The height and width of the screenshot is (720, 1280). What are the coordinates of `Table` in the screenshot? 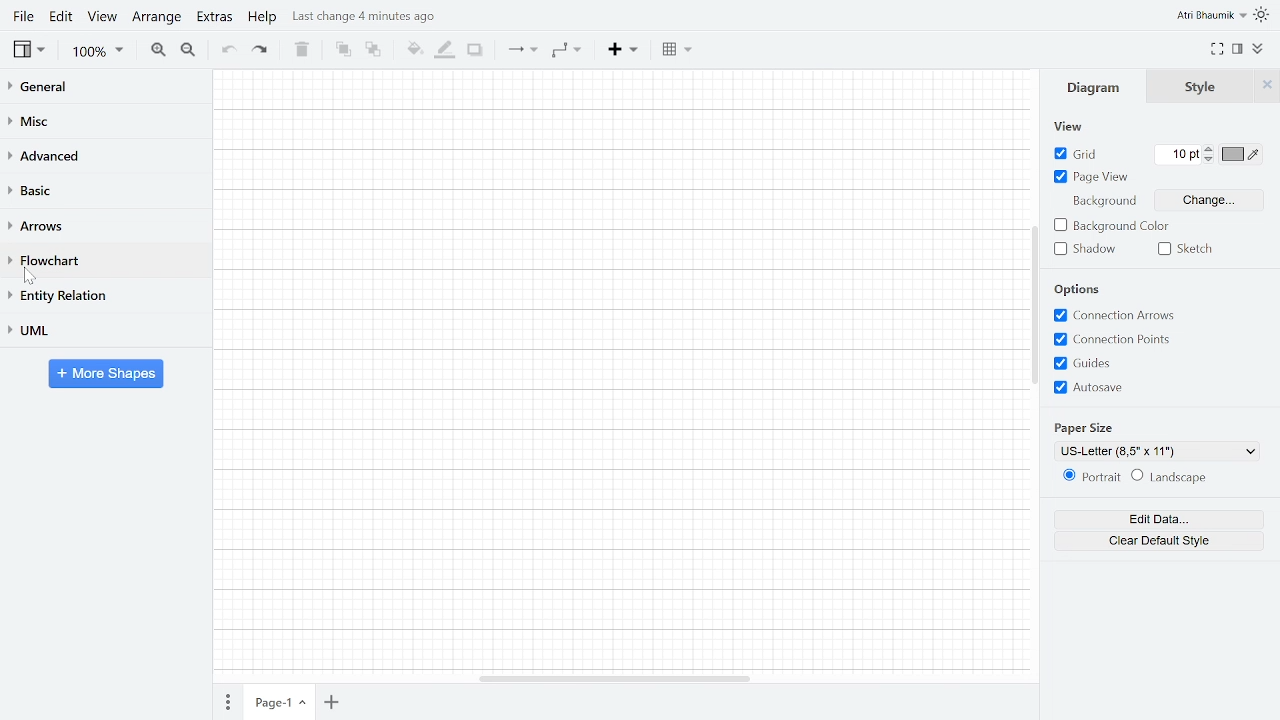 It's located at (676, 49).